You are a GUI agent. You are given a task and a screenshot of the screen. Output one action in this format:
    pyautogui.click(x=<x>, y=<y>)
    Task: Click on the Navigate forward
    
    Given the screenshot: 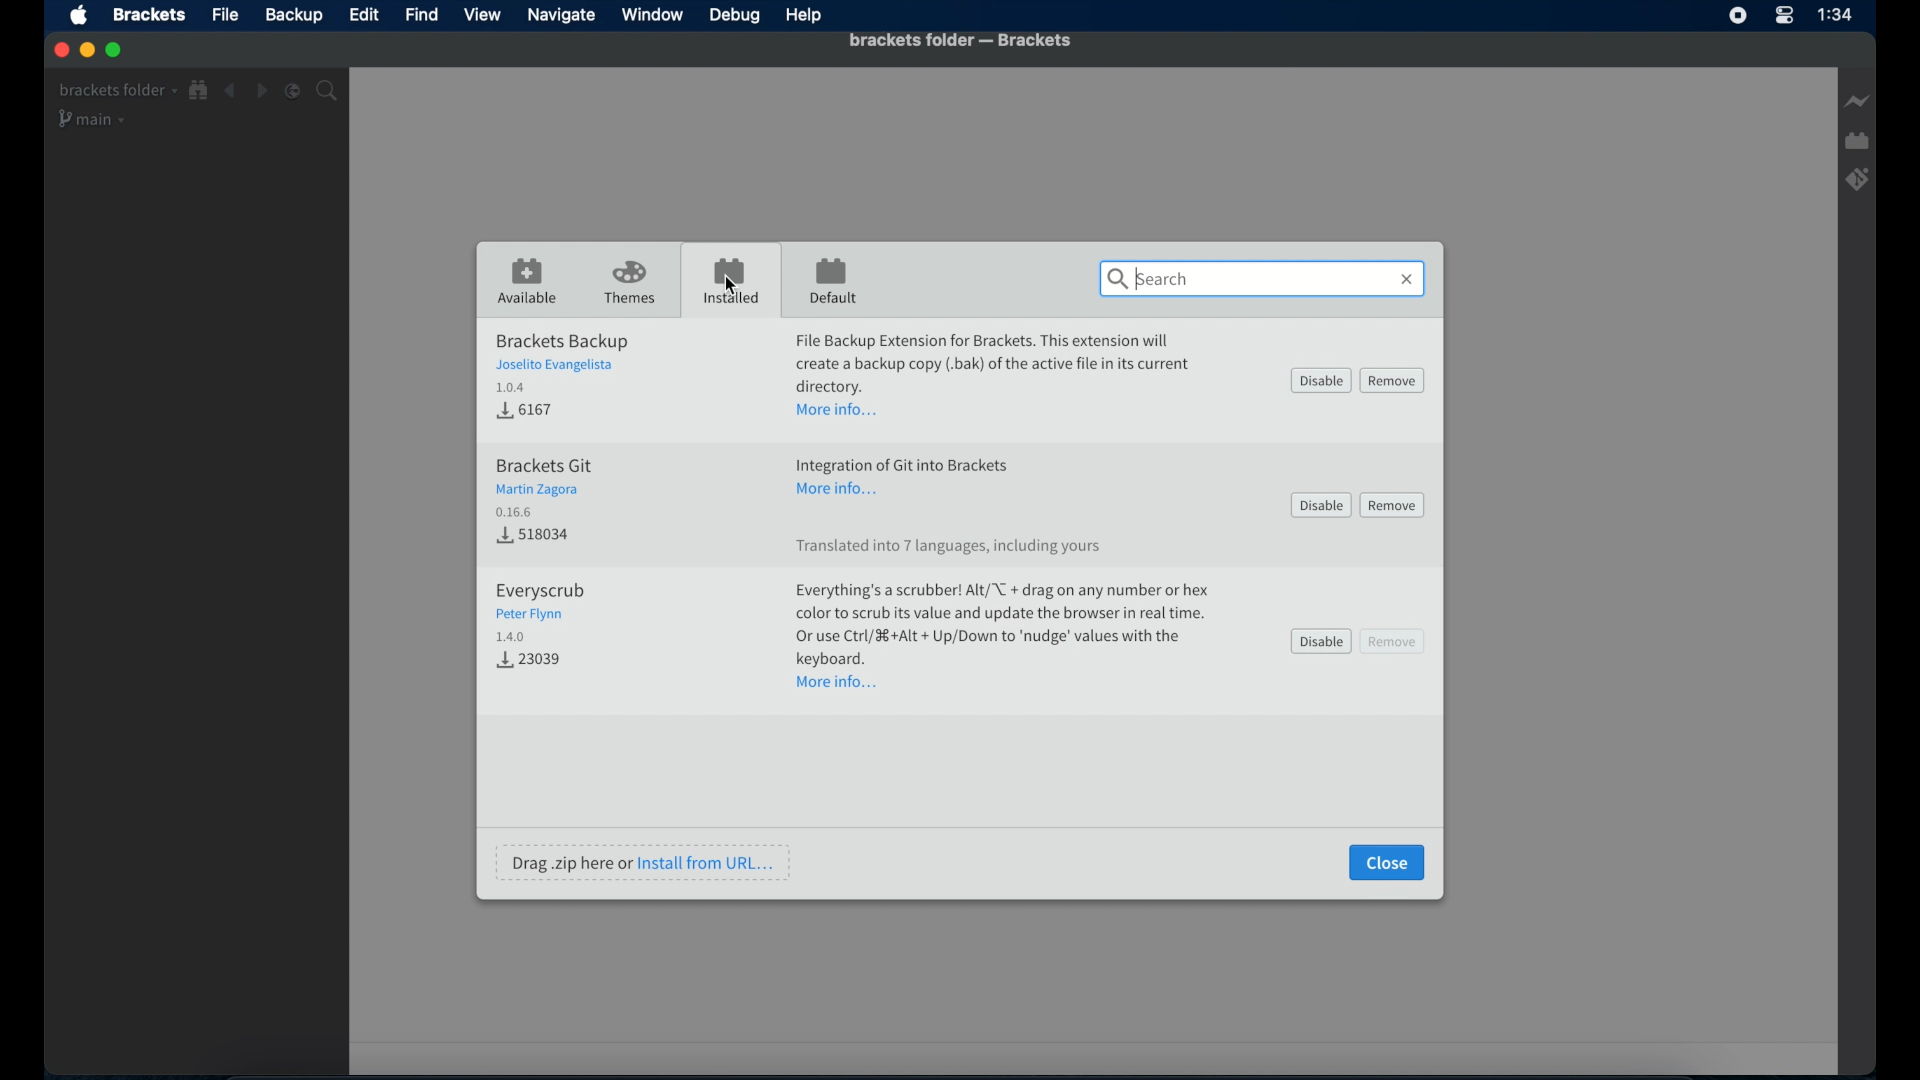 What is the action you would take?
    pyautogui.click(x=261, y=91)
    